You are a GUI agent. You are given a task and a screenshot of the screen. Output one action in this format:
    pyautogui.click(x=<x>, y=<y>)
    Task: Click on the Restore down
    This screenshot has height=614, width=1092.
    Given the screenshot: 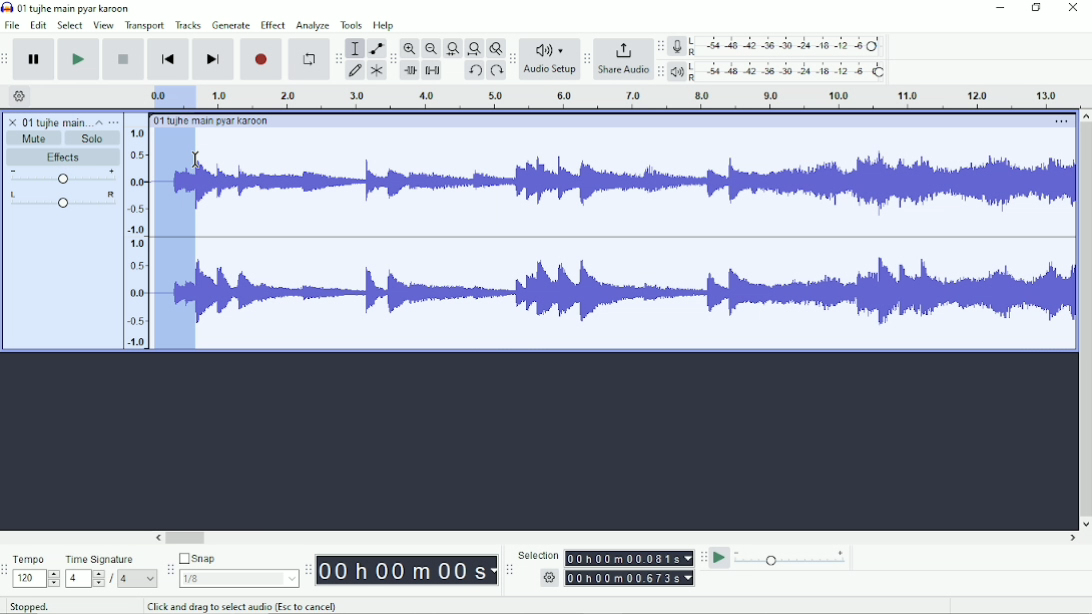 What is the action you would take?
    pyautogui.click(x=1037, y=8)
    